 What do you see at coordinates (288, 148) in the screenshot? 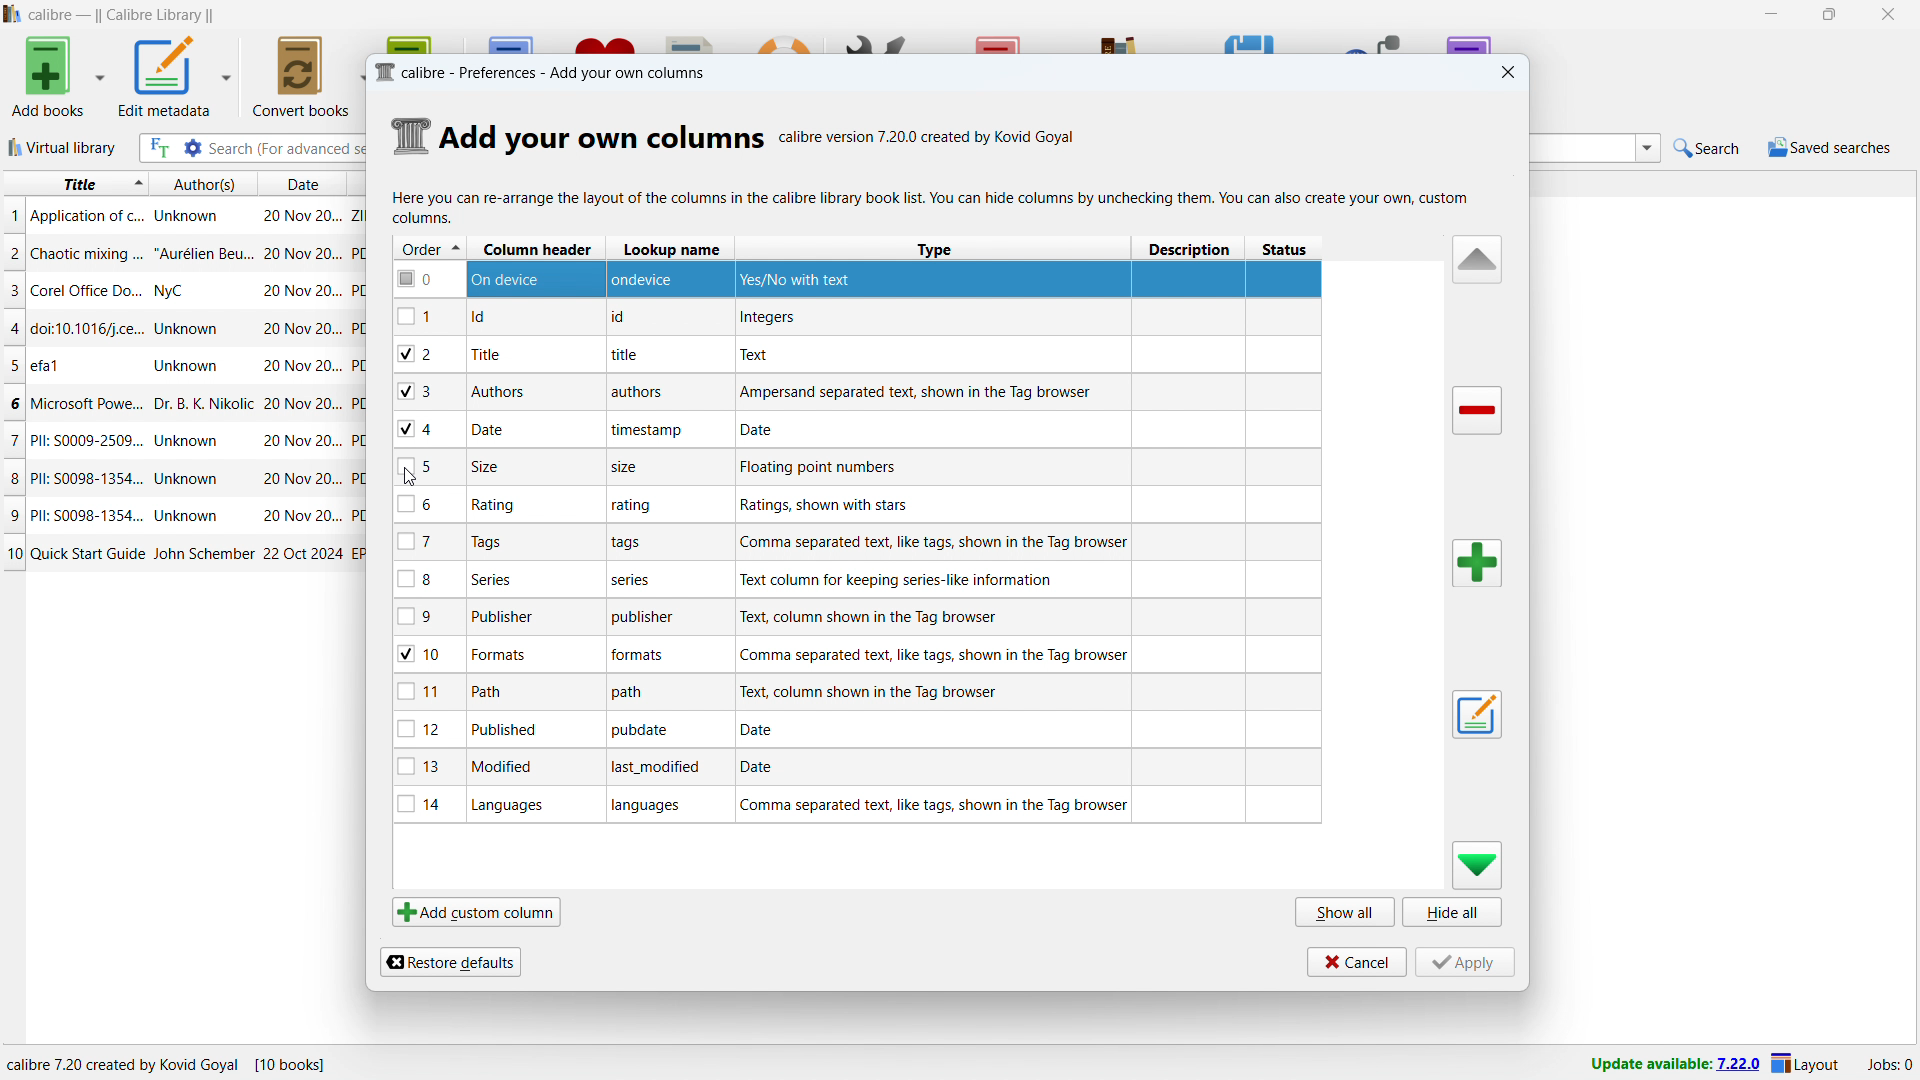
I see `search bar` at bounding box center [288, 148].